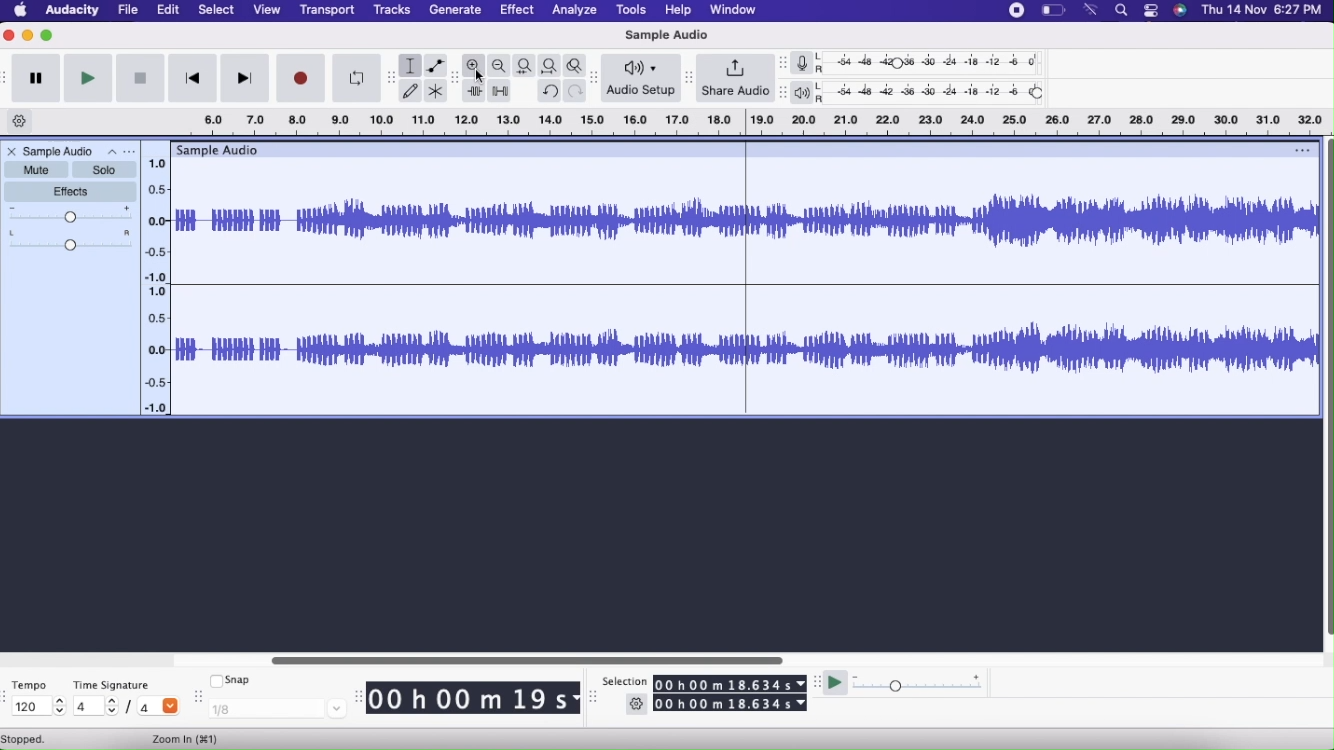 This screenshot has width=1334, height=750. I want to click on redo, so click(553, 92).